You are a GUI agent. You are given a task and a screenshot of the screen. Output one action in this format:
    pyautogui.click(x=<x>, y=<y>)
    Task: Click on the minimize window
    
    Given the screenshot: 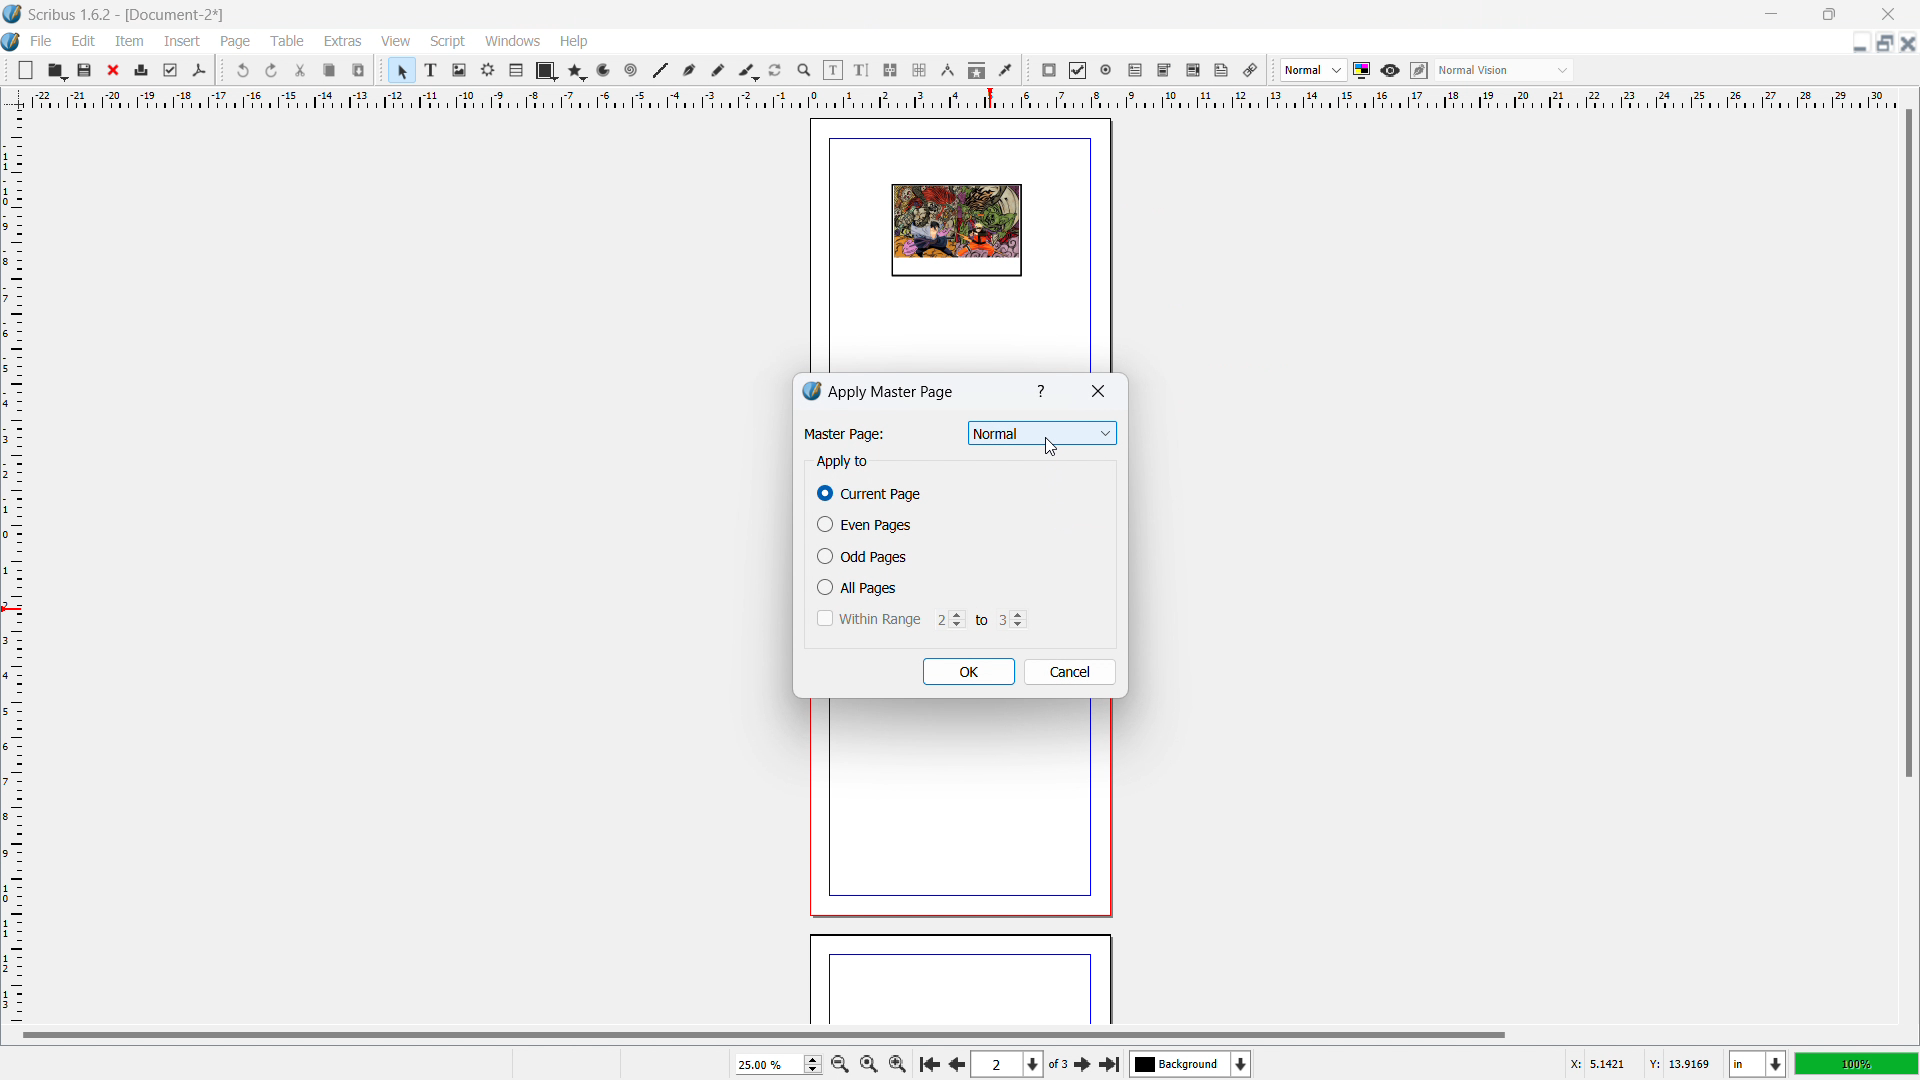 What is the action you would take?
    pyautogui.click(x=1769, y=14)
    